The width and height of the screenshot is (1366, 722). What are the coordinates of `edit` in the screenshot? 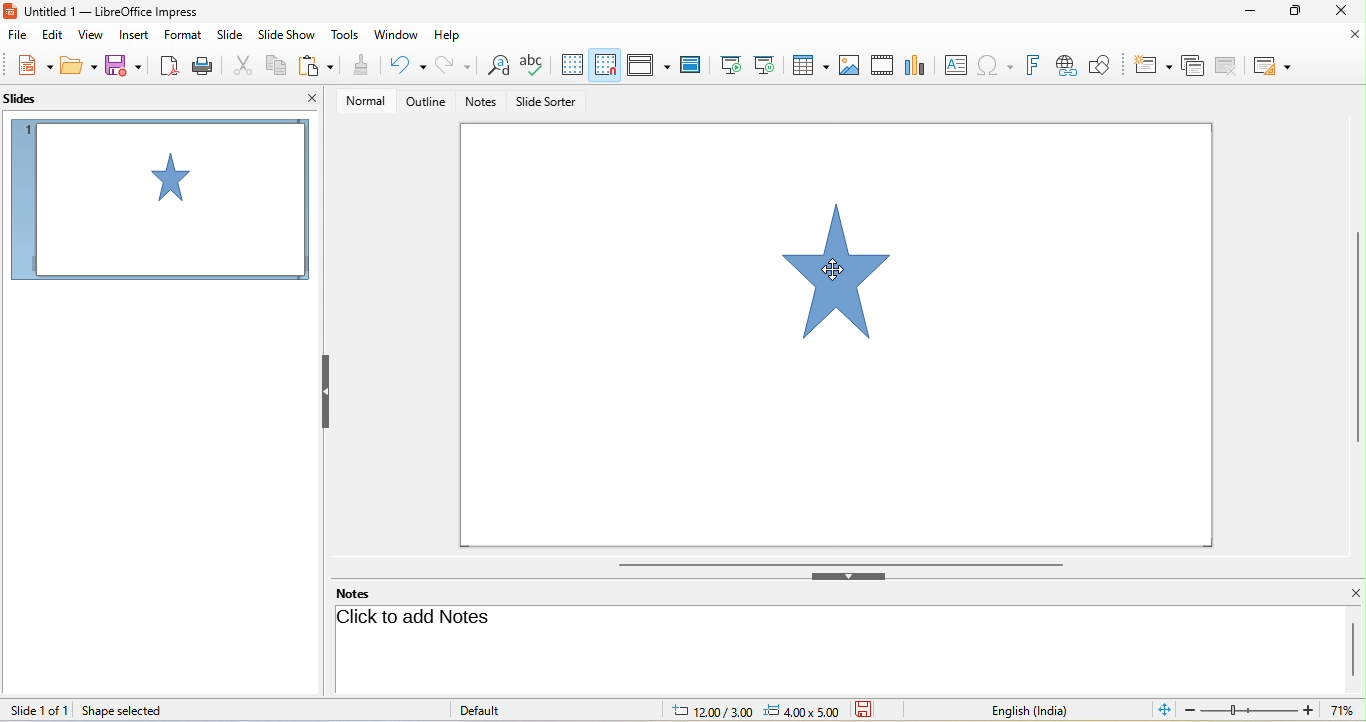 It's located at (52, 36).